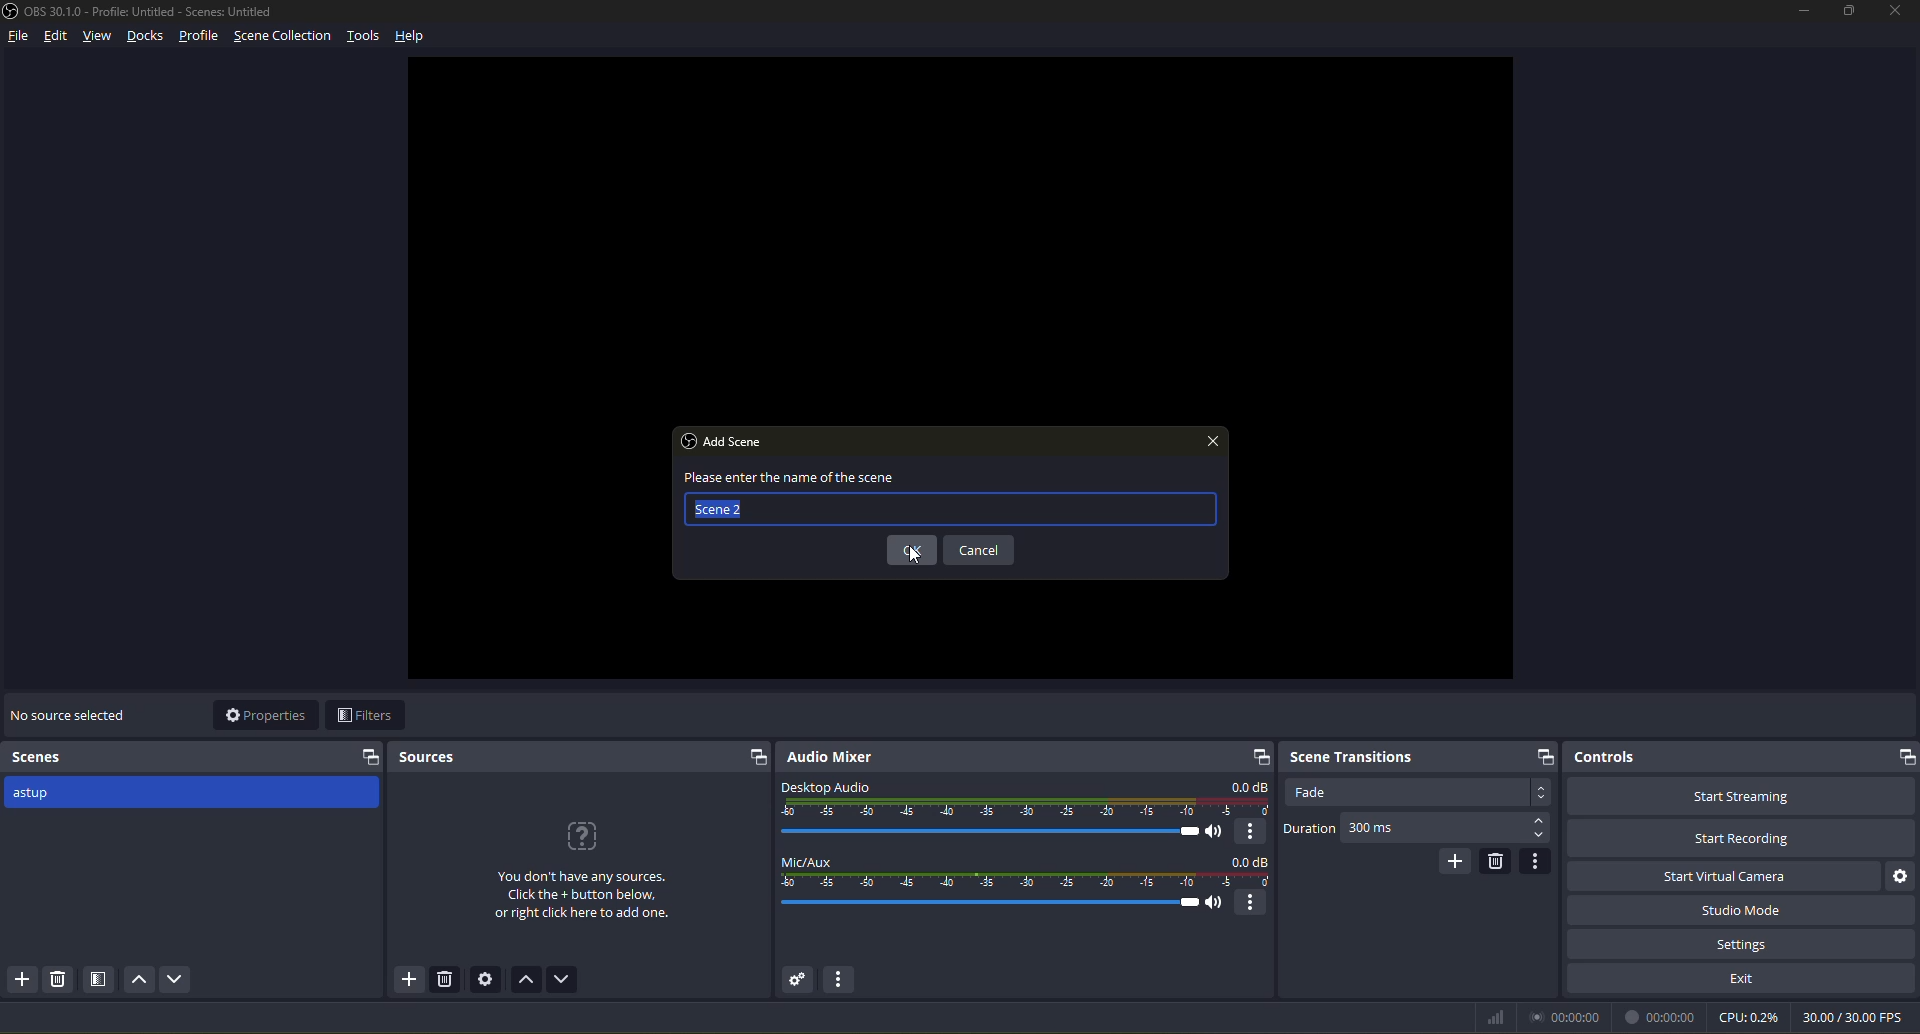  I want to click on more options, so click(1251, 833).